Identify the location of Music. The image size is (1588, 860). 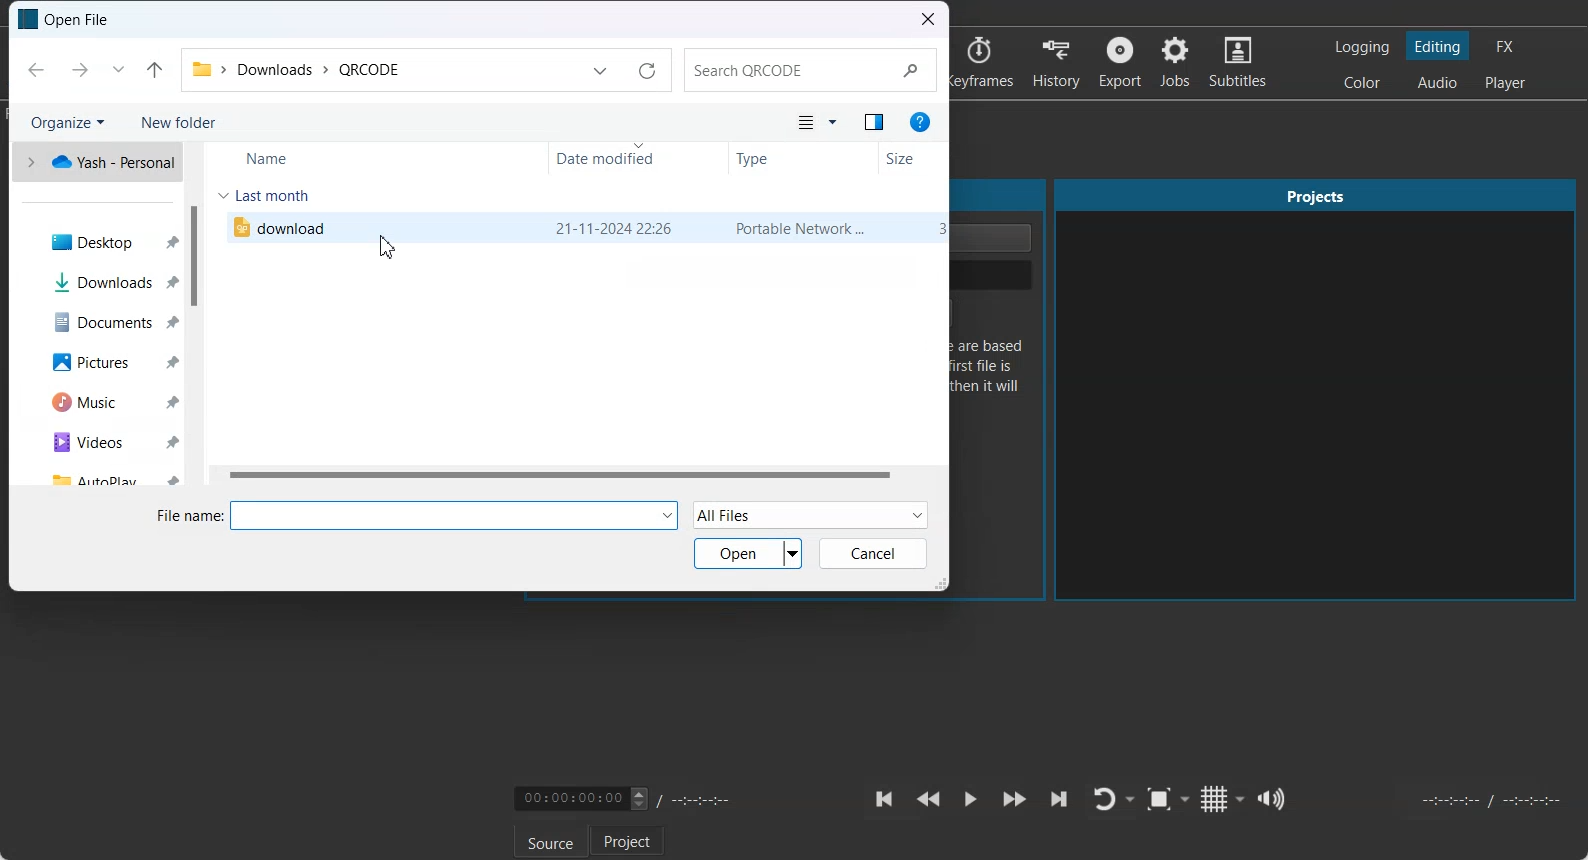
(96, 401).